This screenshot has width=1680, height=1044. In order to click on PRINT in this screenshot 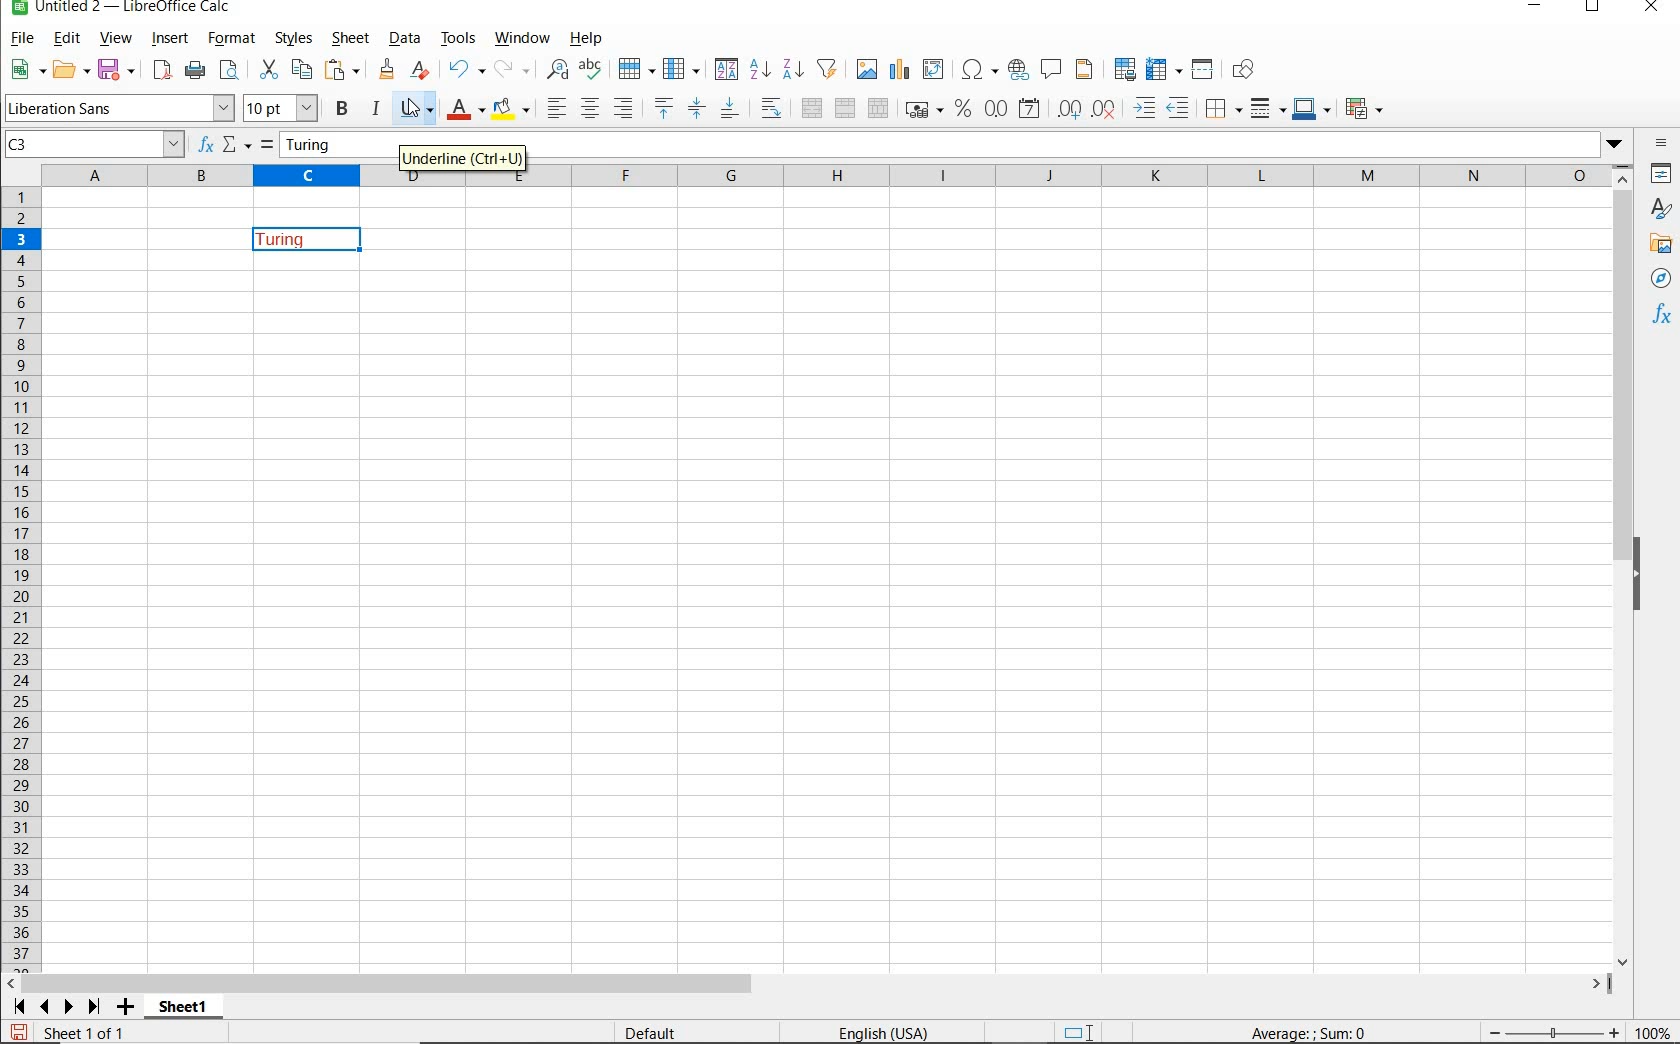, I will do `click(197, 70)`.